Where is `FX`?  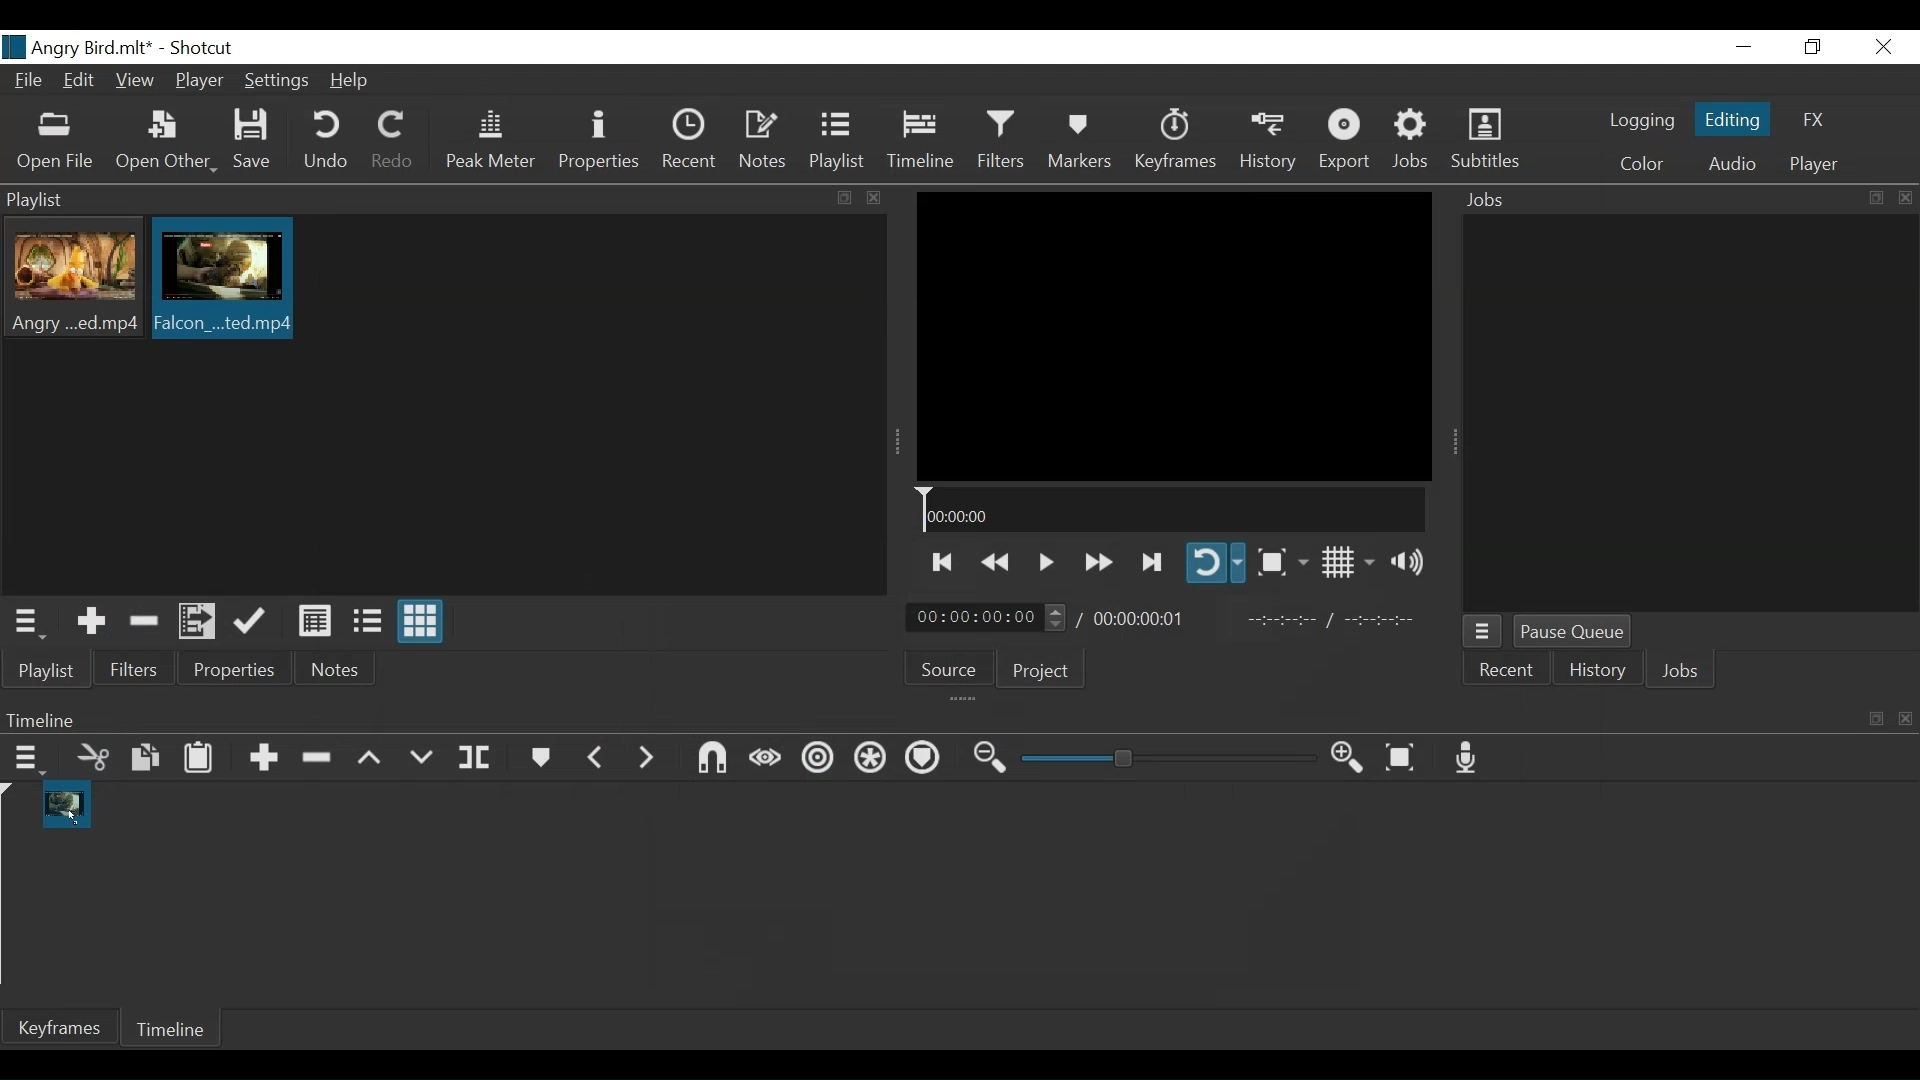 FX is located at coordinates (1811, 123).